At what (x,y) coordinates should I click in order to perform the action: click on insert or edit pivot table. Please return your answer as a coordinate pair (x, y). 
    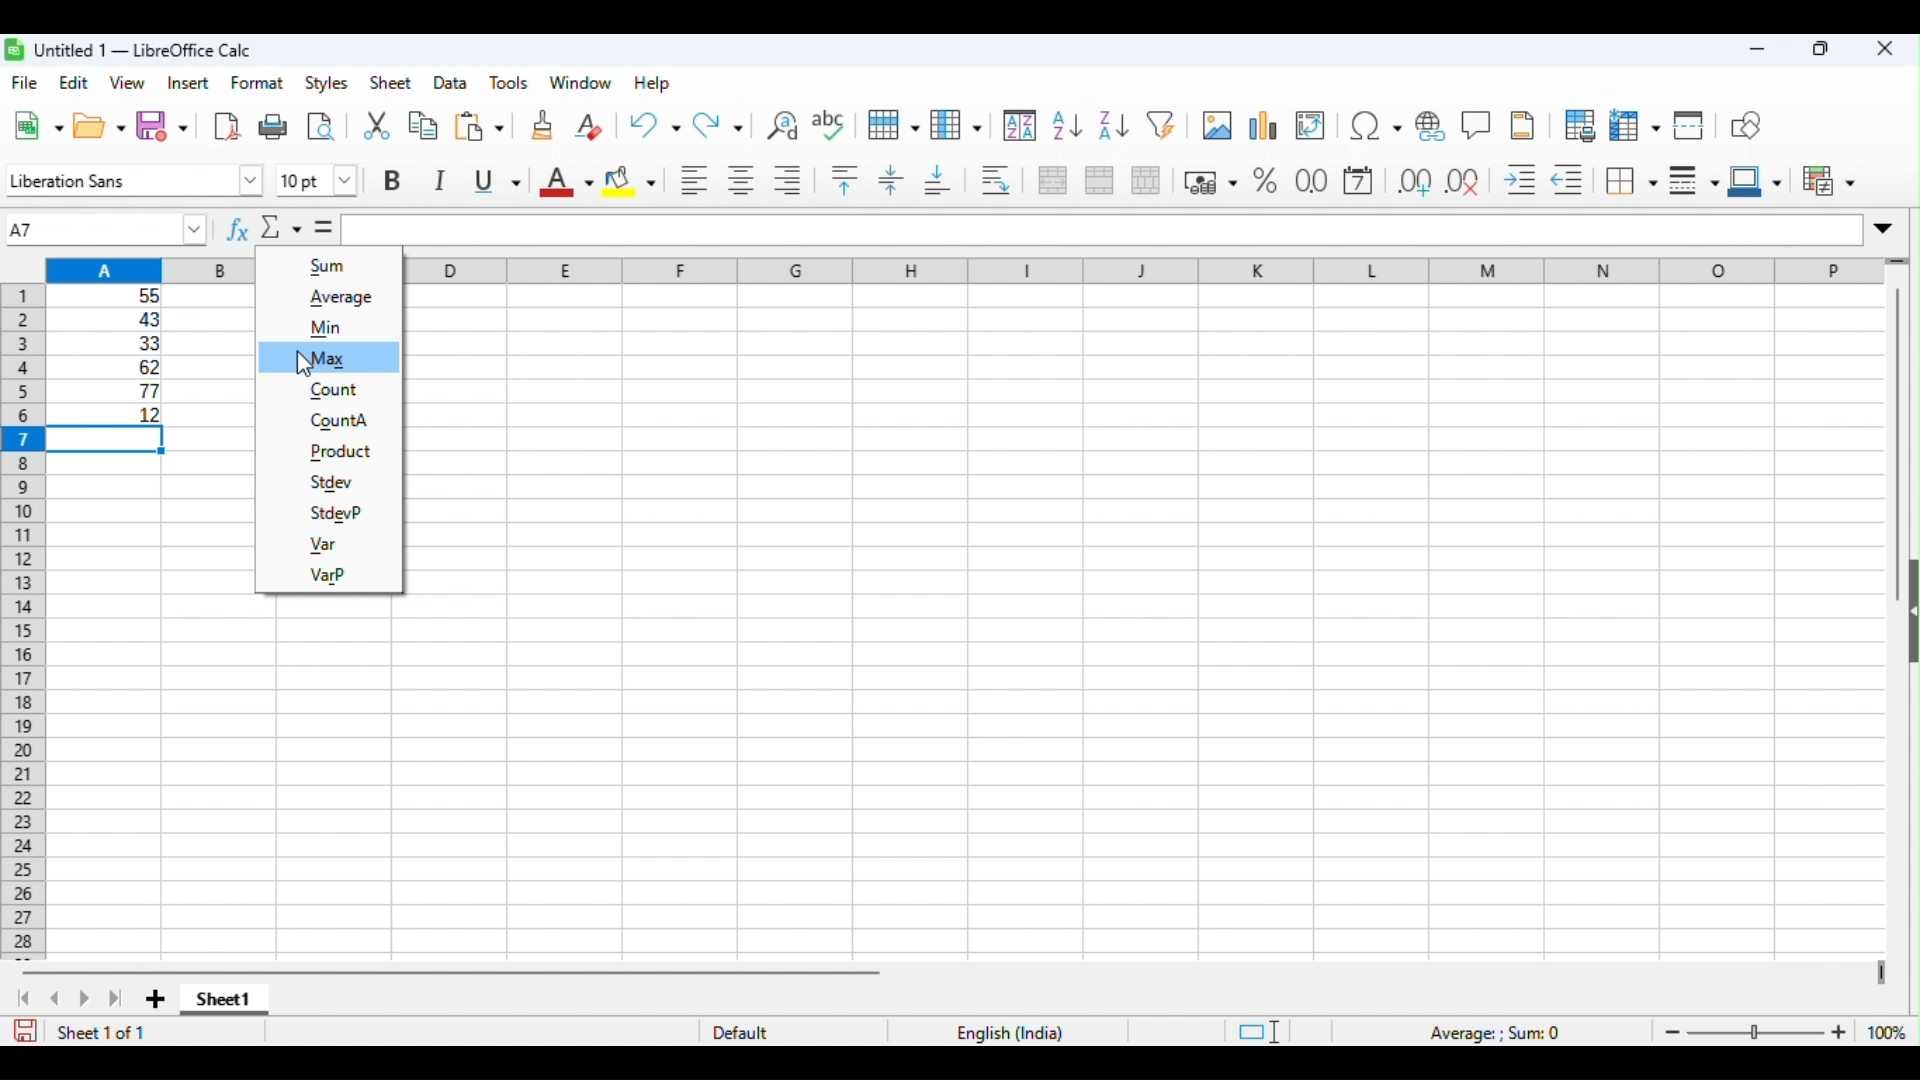
    Looking at the image, I should click on (1314, 123).